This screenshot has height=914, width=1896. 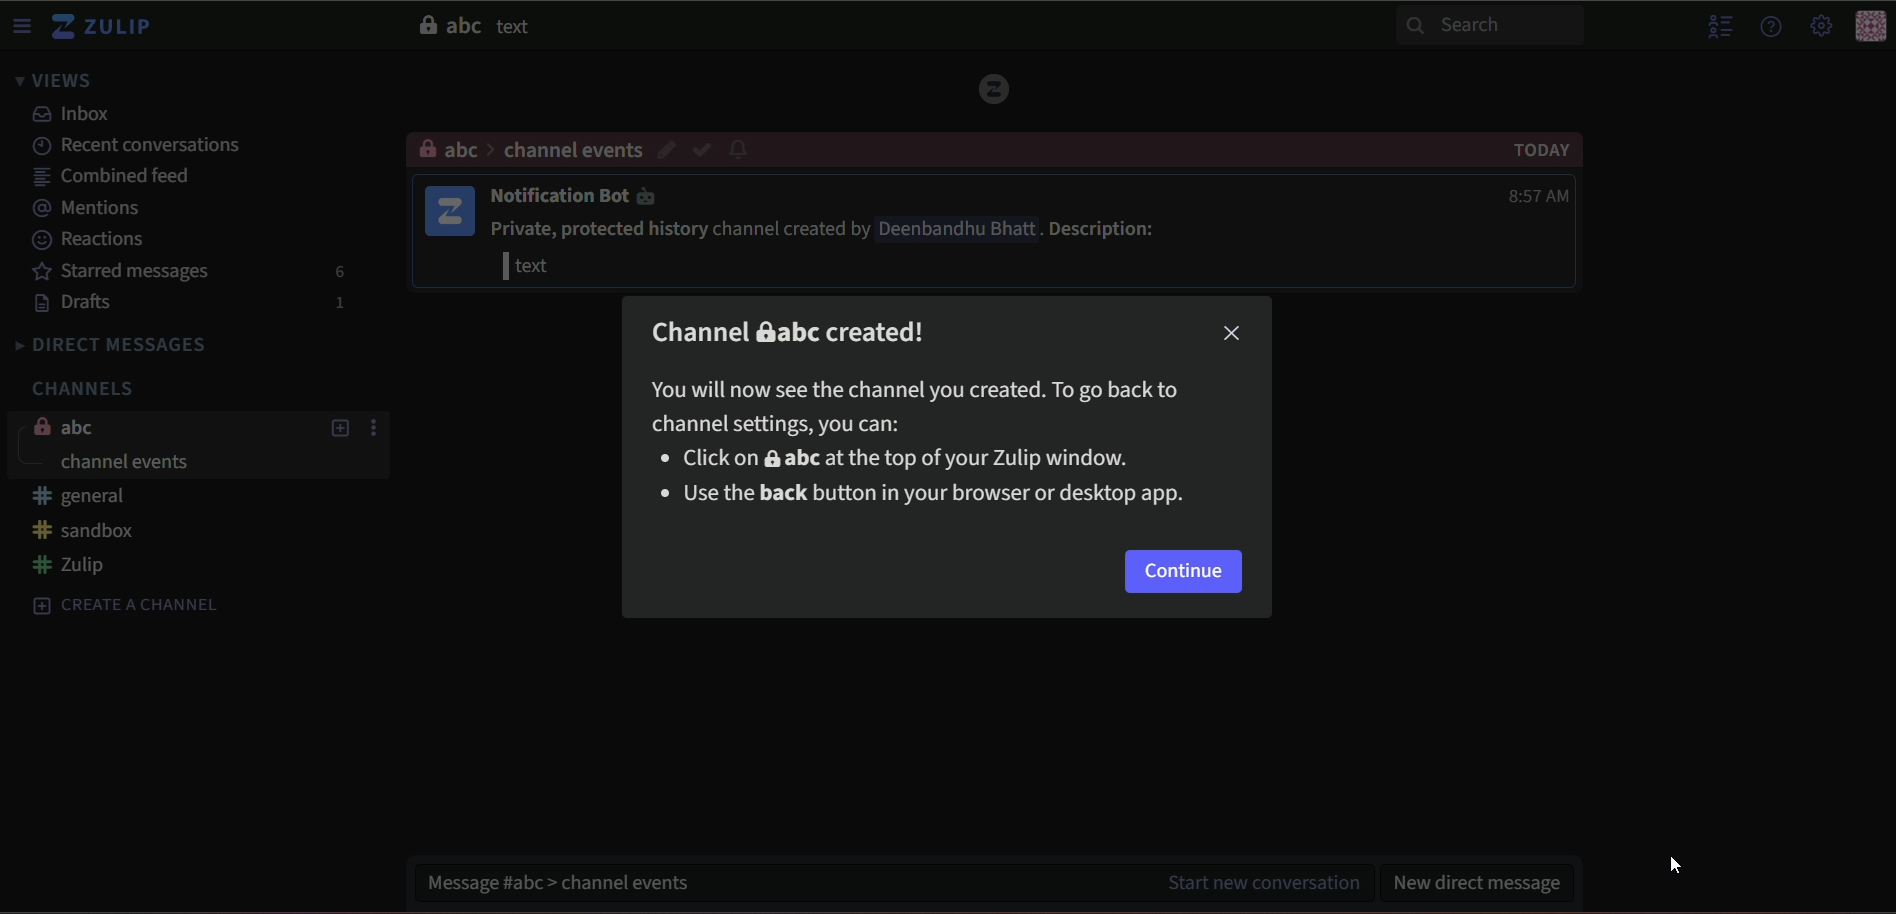 I want to click on starred messages, so click(x=121, y=272).